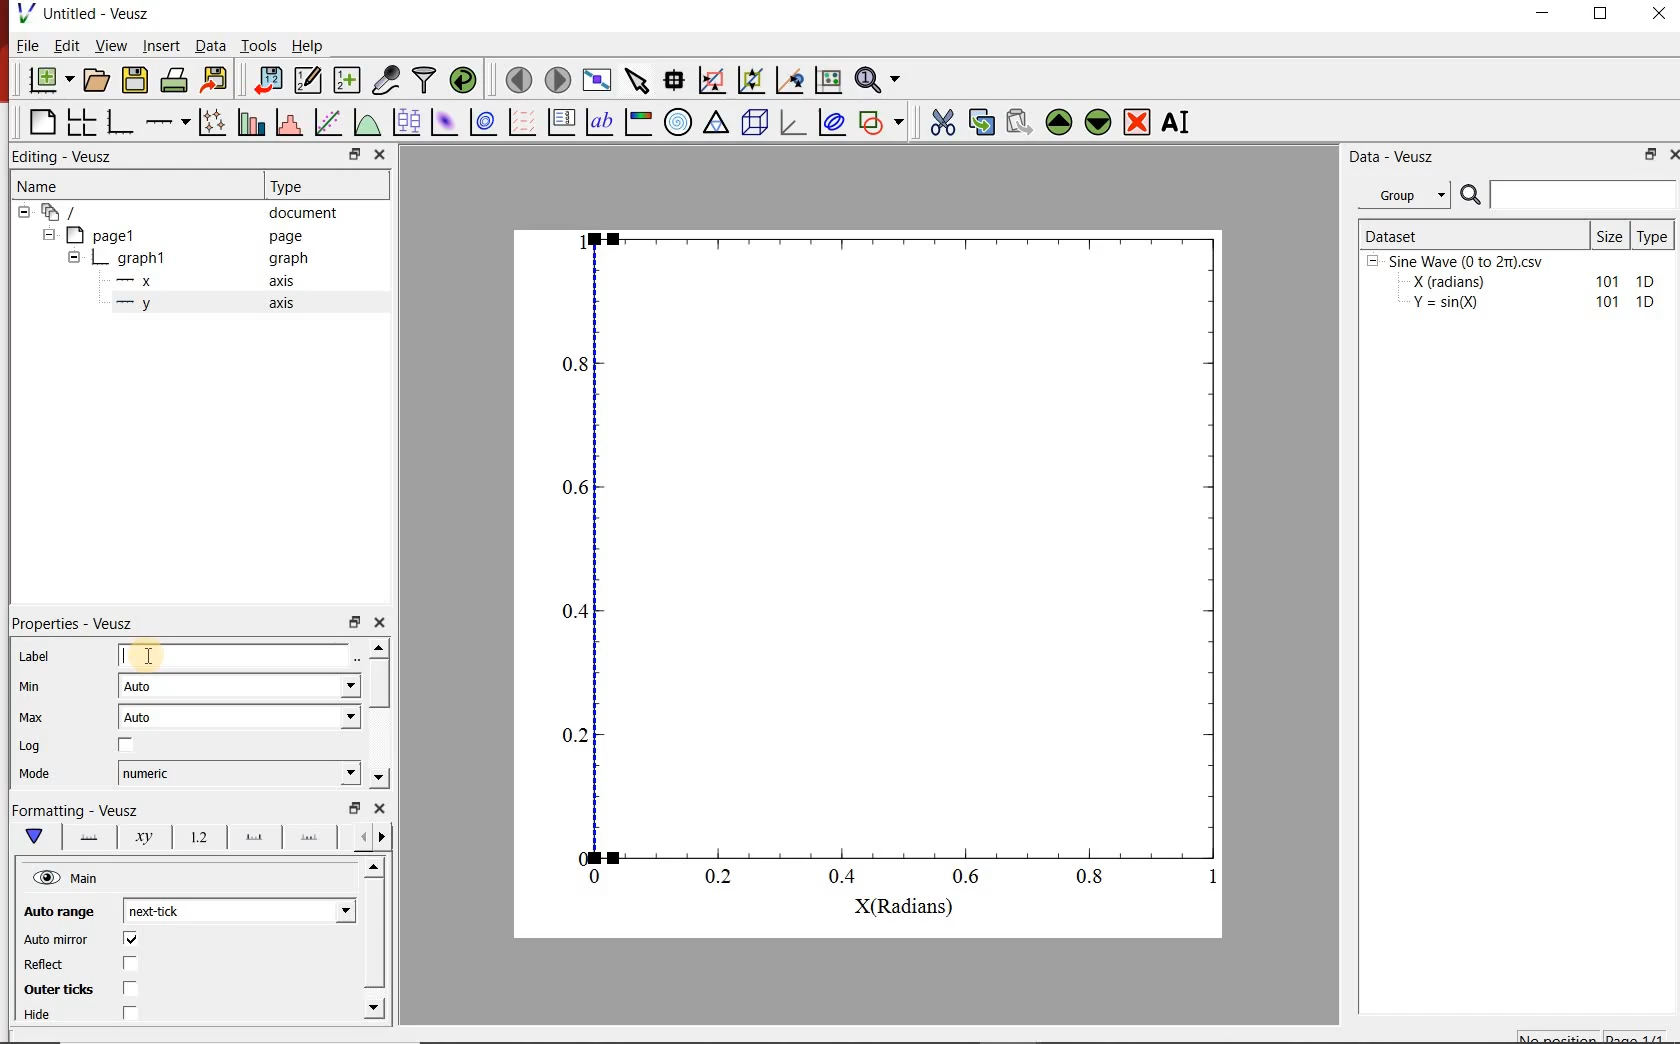 Image resolution: width=1680 pixels, height=1044 pixels. Describe the element at coordinates (1018, 122) in the screenshot. I see `paste` at that location.